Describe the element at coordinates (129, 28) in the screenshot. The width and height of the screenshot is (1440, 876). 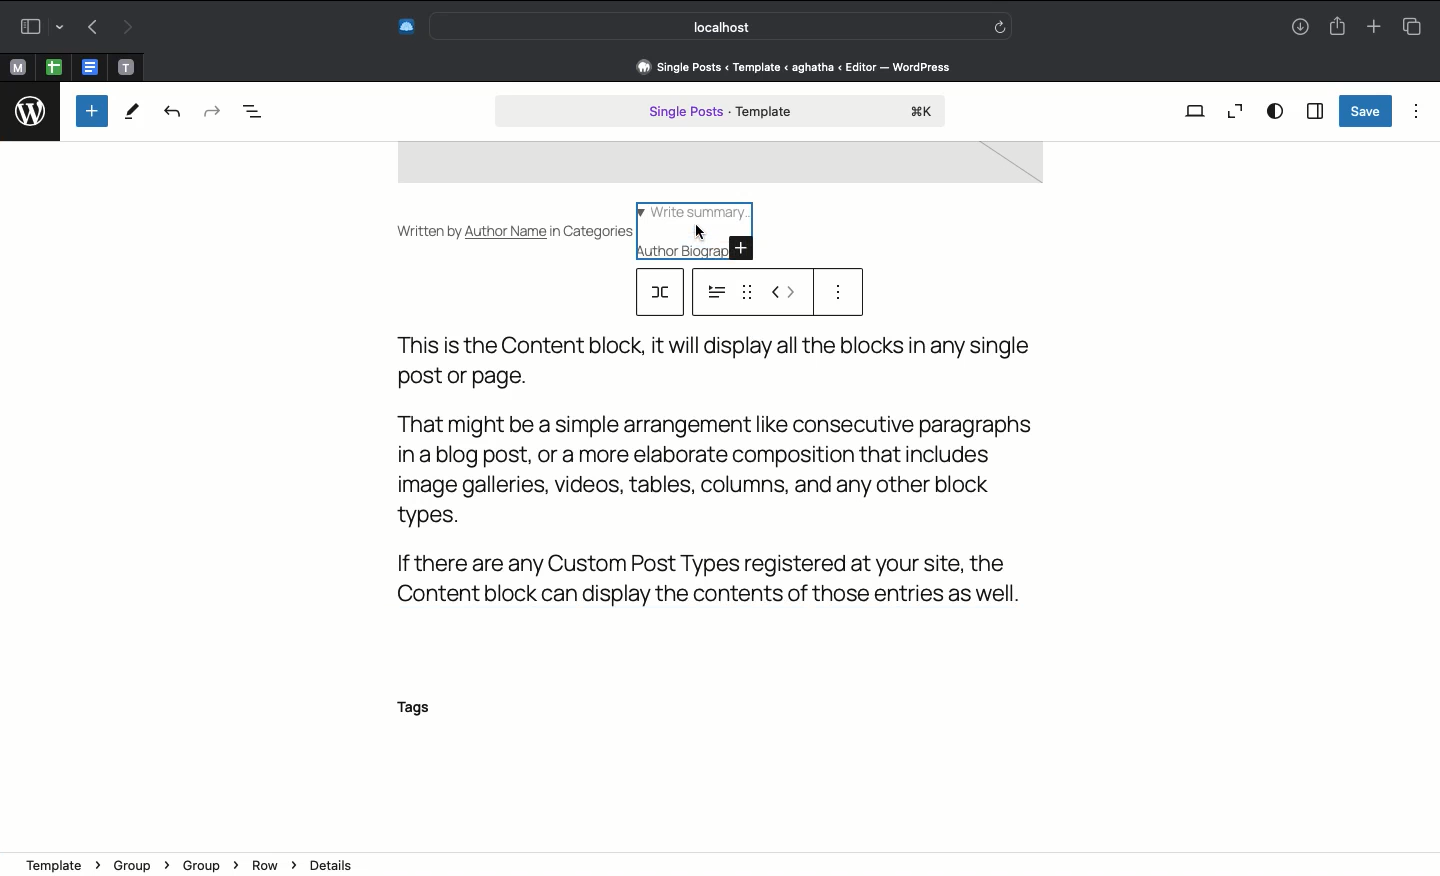
I see `Forward` at that location.